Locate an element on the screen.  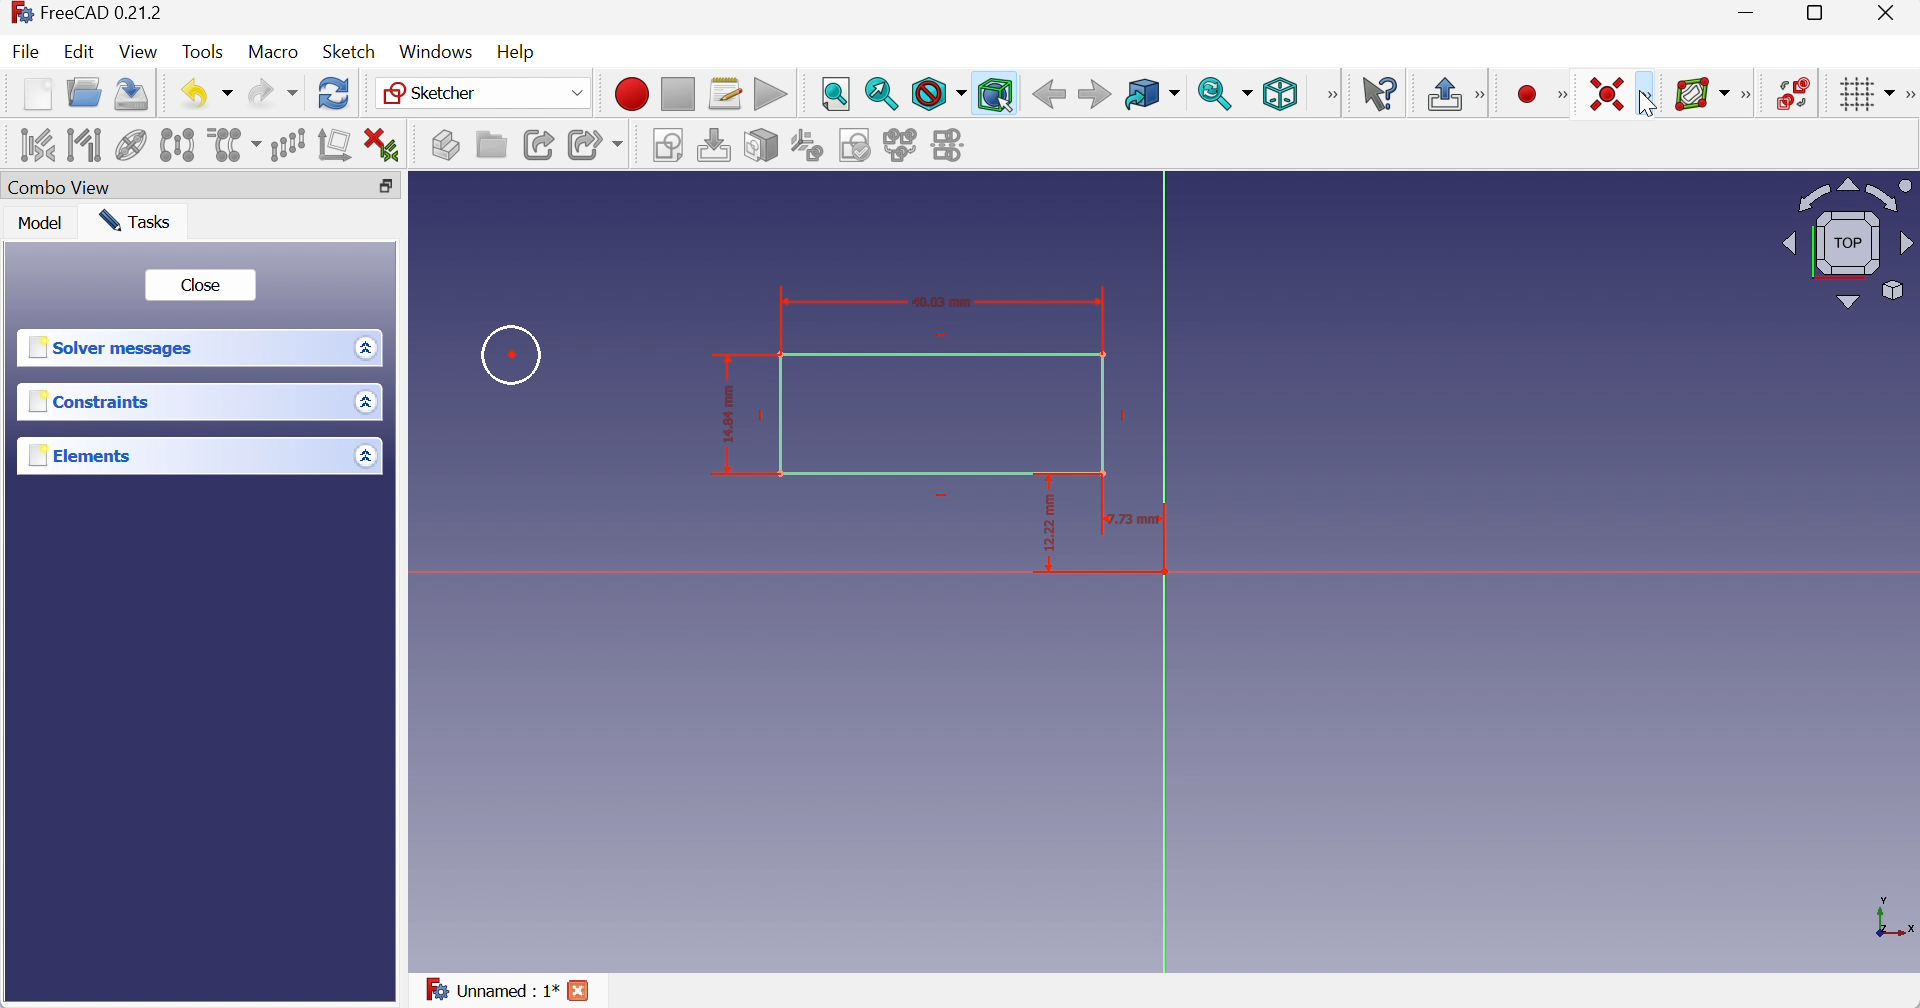
[View] is located at coordinates (1328, 95).